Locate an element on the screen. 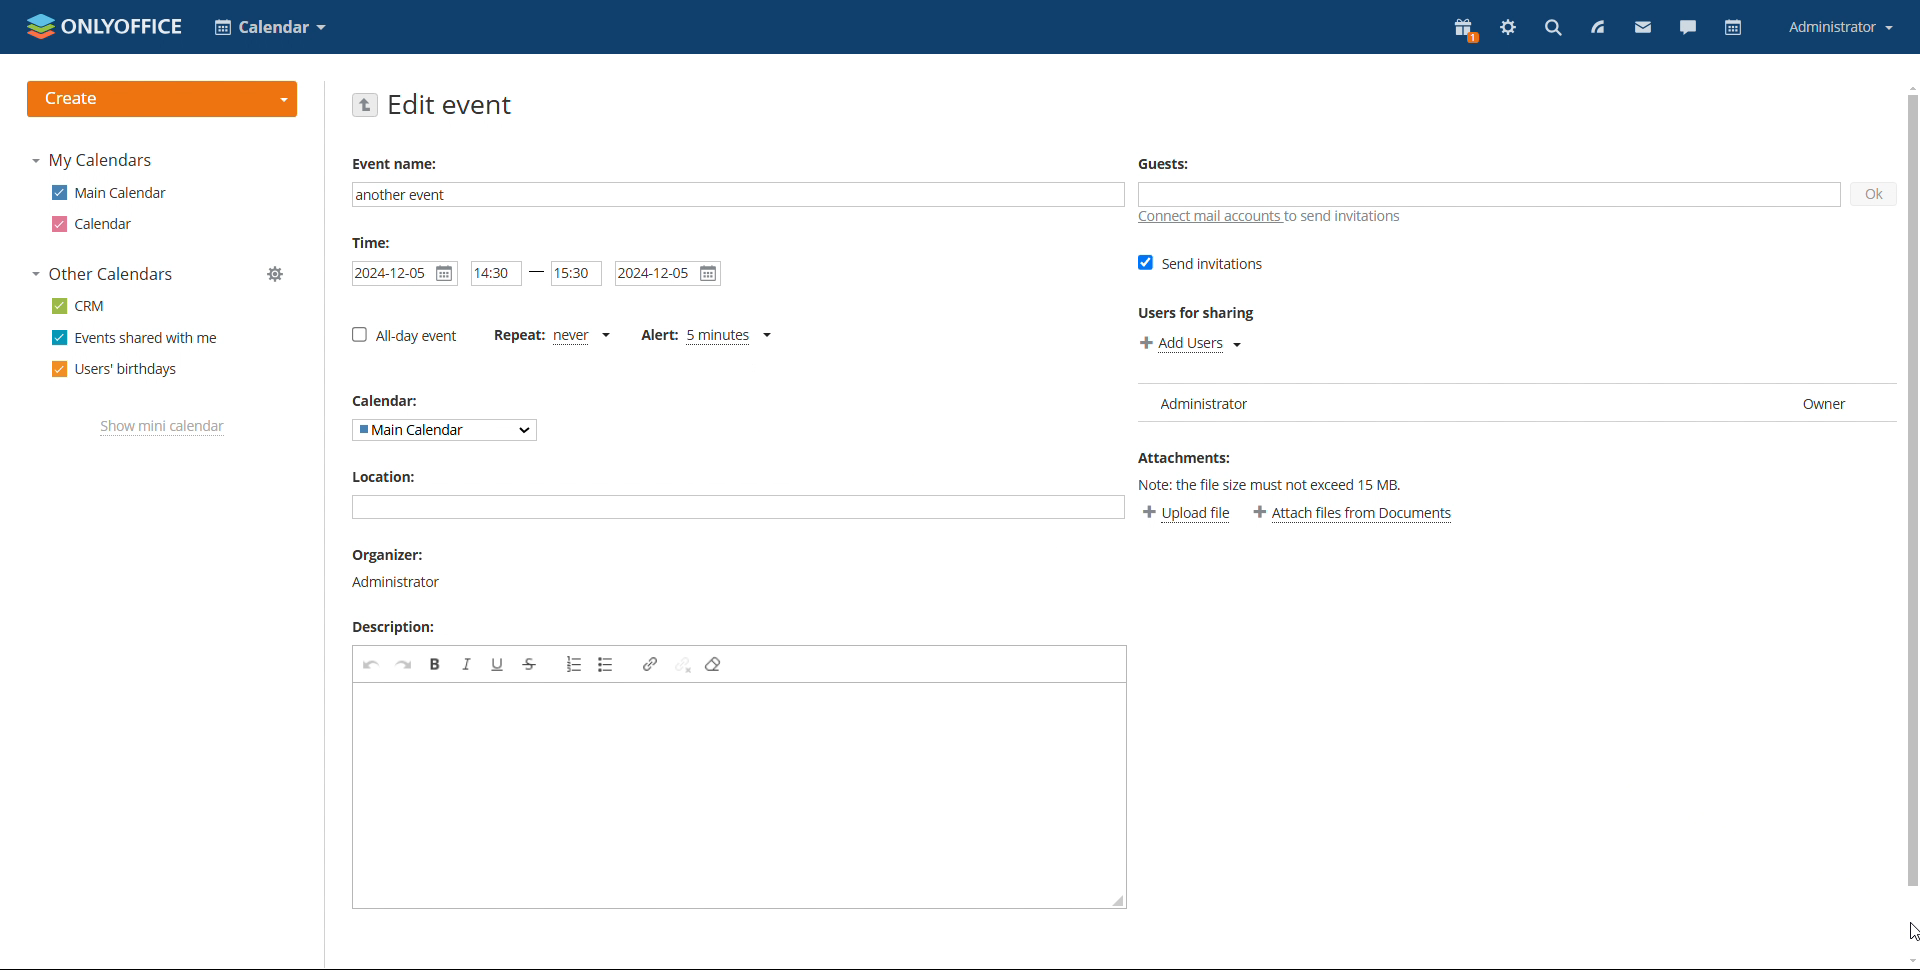 The image size is (1920, 970). link is located at coordinates (649, 664).